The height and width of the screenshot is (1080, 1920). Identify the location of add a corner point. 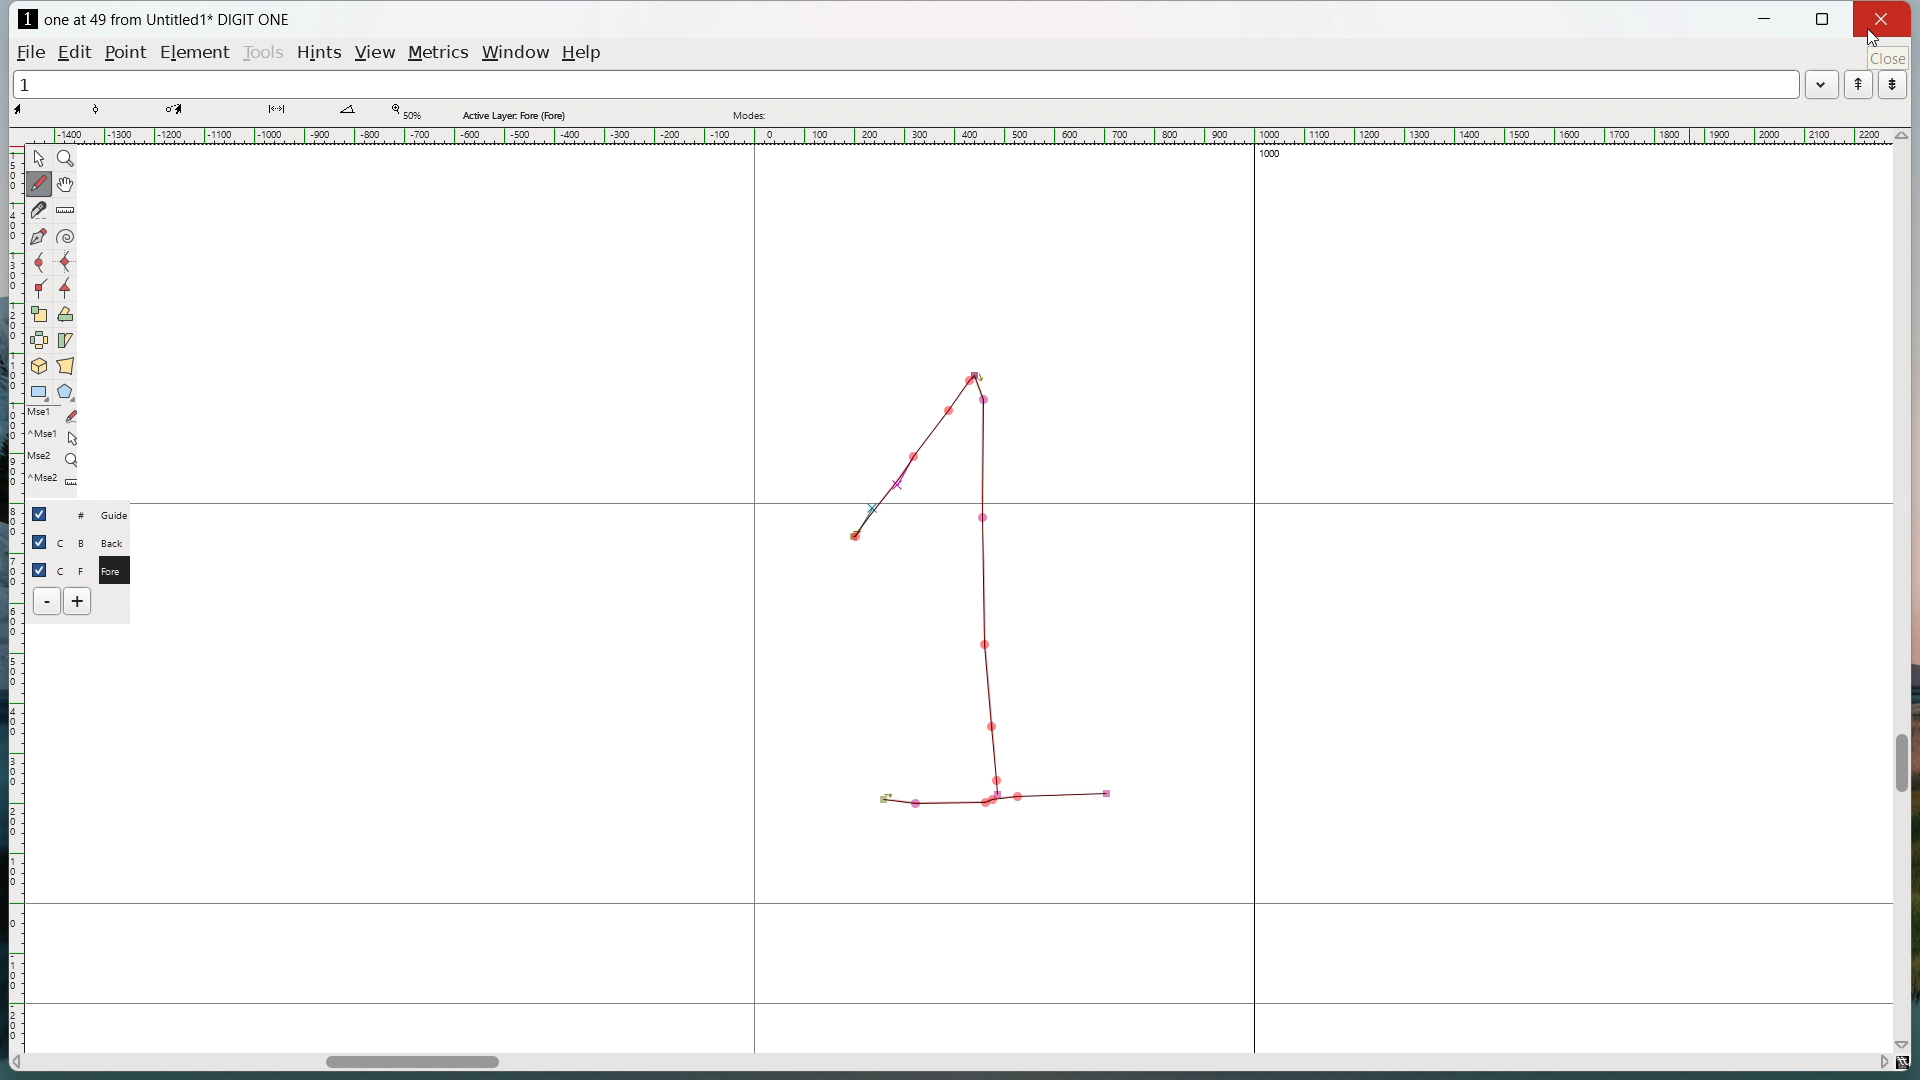
(40, 288).